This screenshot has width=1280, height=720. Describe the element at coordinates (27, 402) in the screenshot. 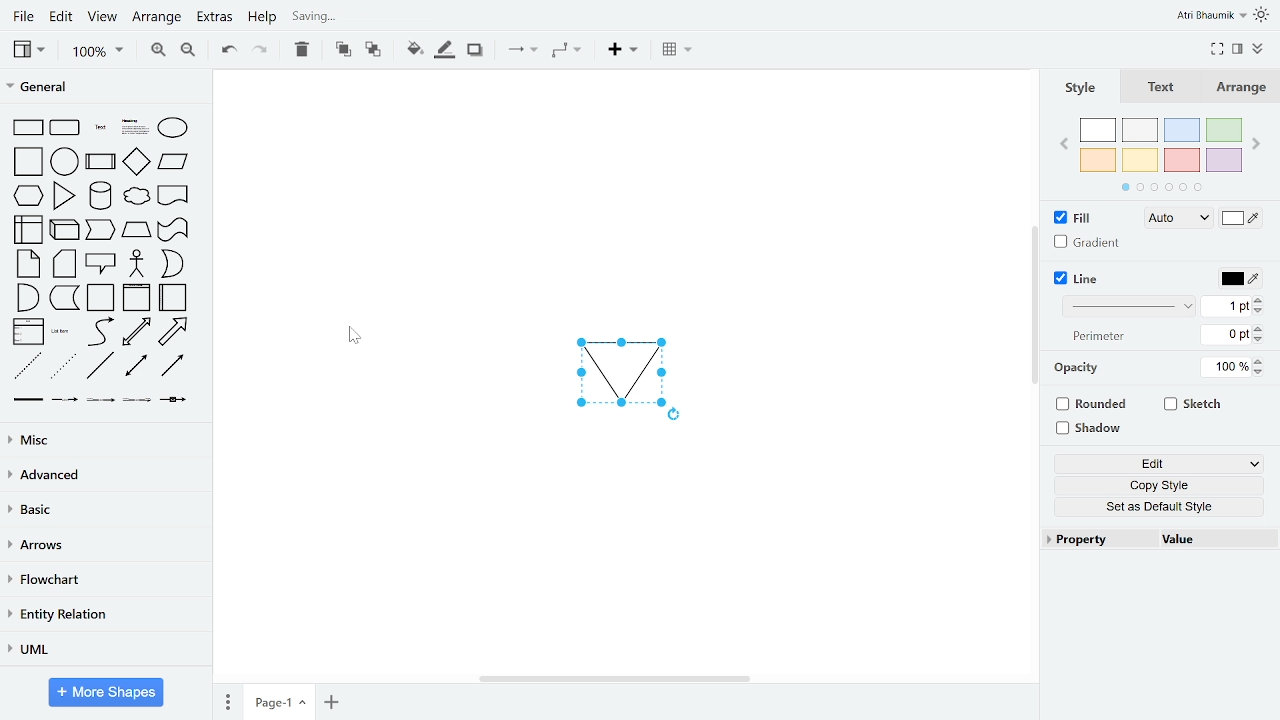

I see `link` at that location.